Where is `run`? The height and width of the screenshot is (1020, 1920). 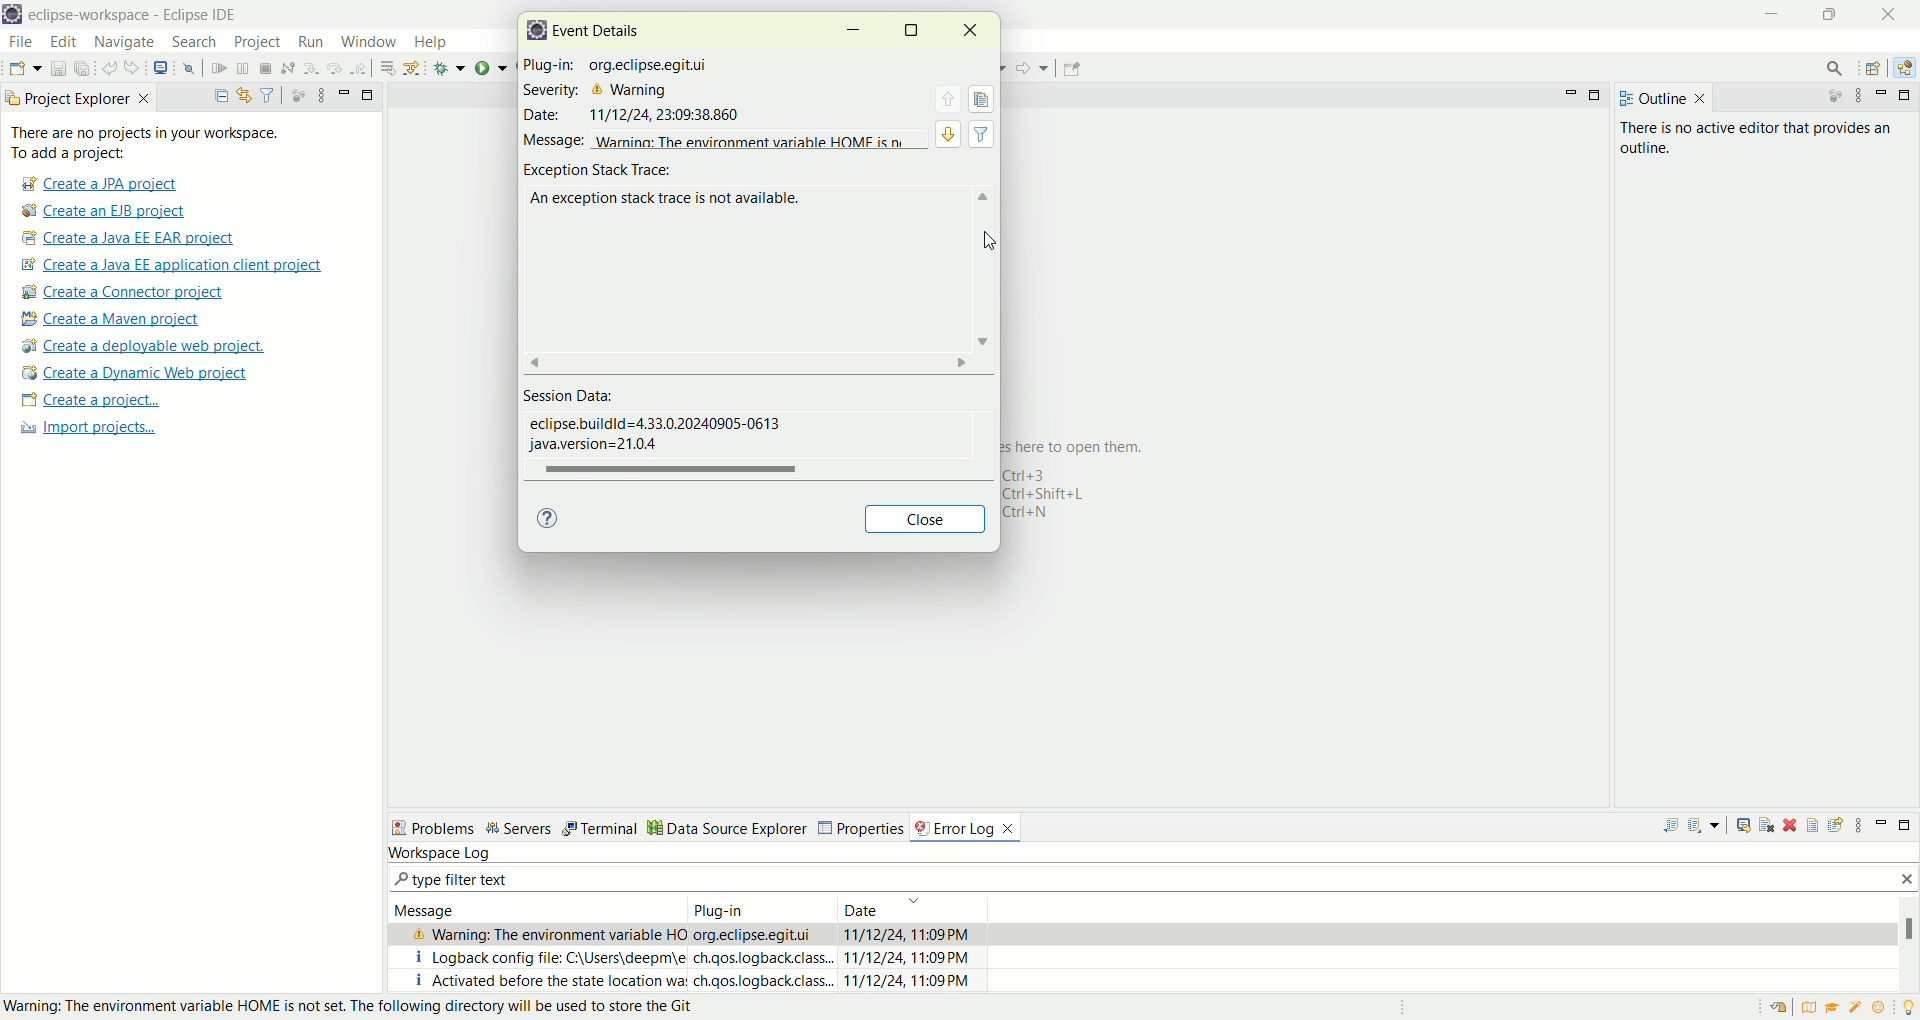
run is located at coordinates (492, 66).